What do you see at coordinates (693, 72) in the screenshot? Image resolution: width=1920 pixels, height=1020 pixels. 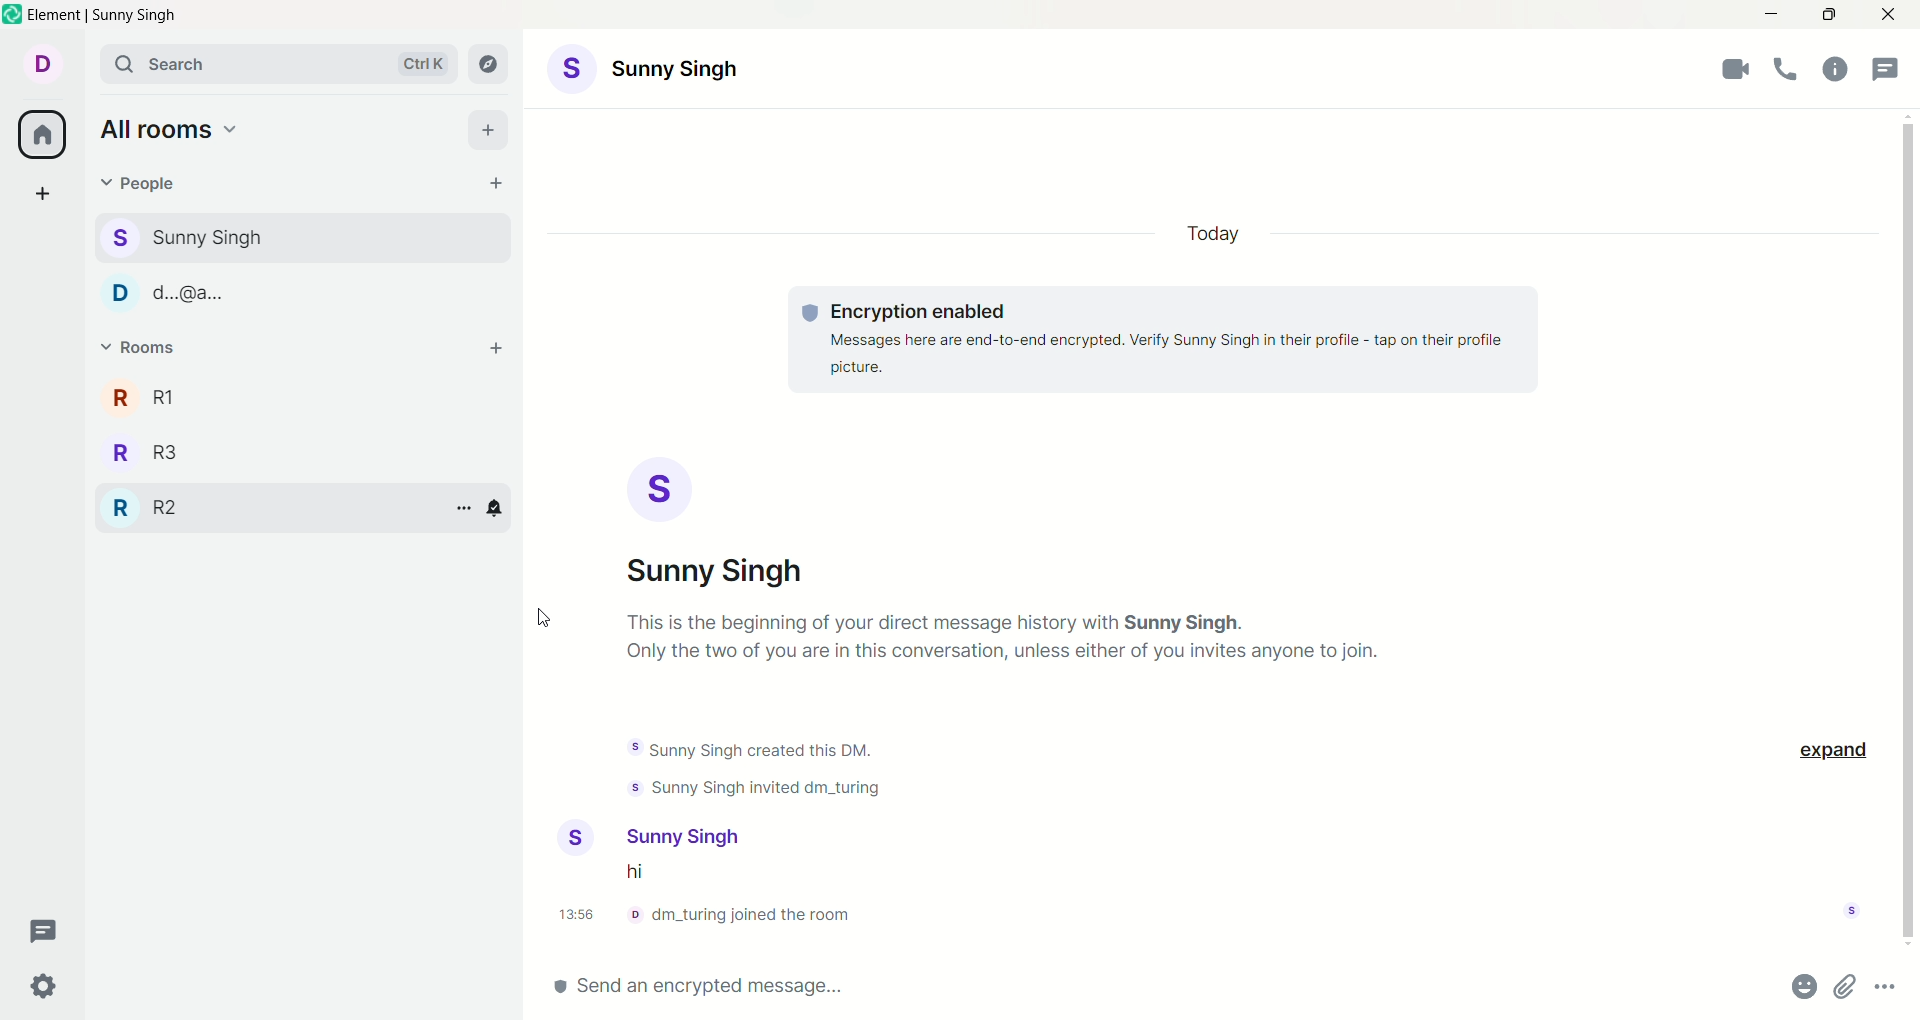 I see `acccount` at bounding box center [693, 72].